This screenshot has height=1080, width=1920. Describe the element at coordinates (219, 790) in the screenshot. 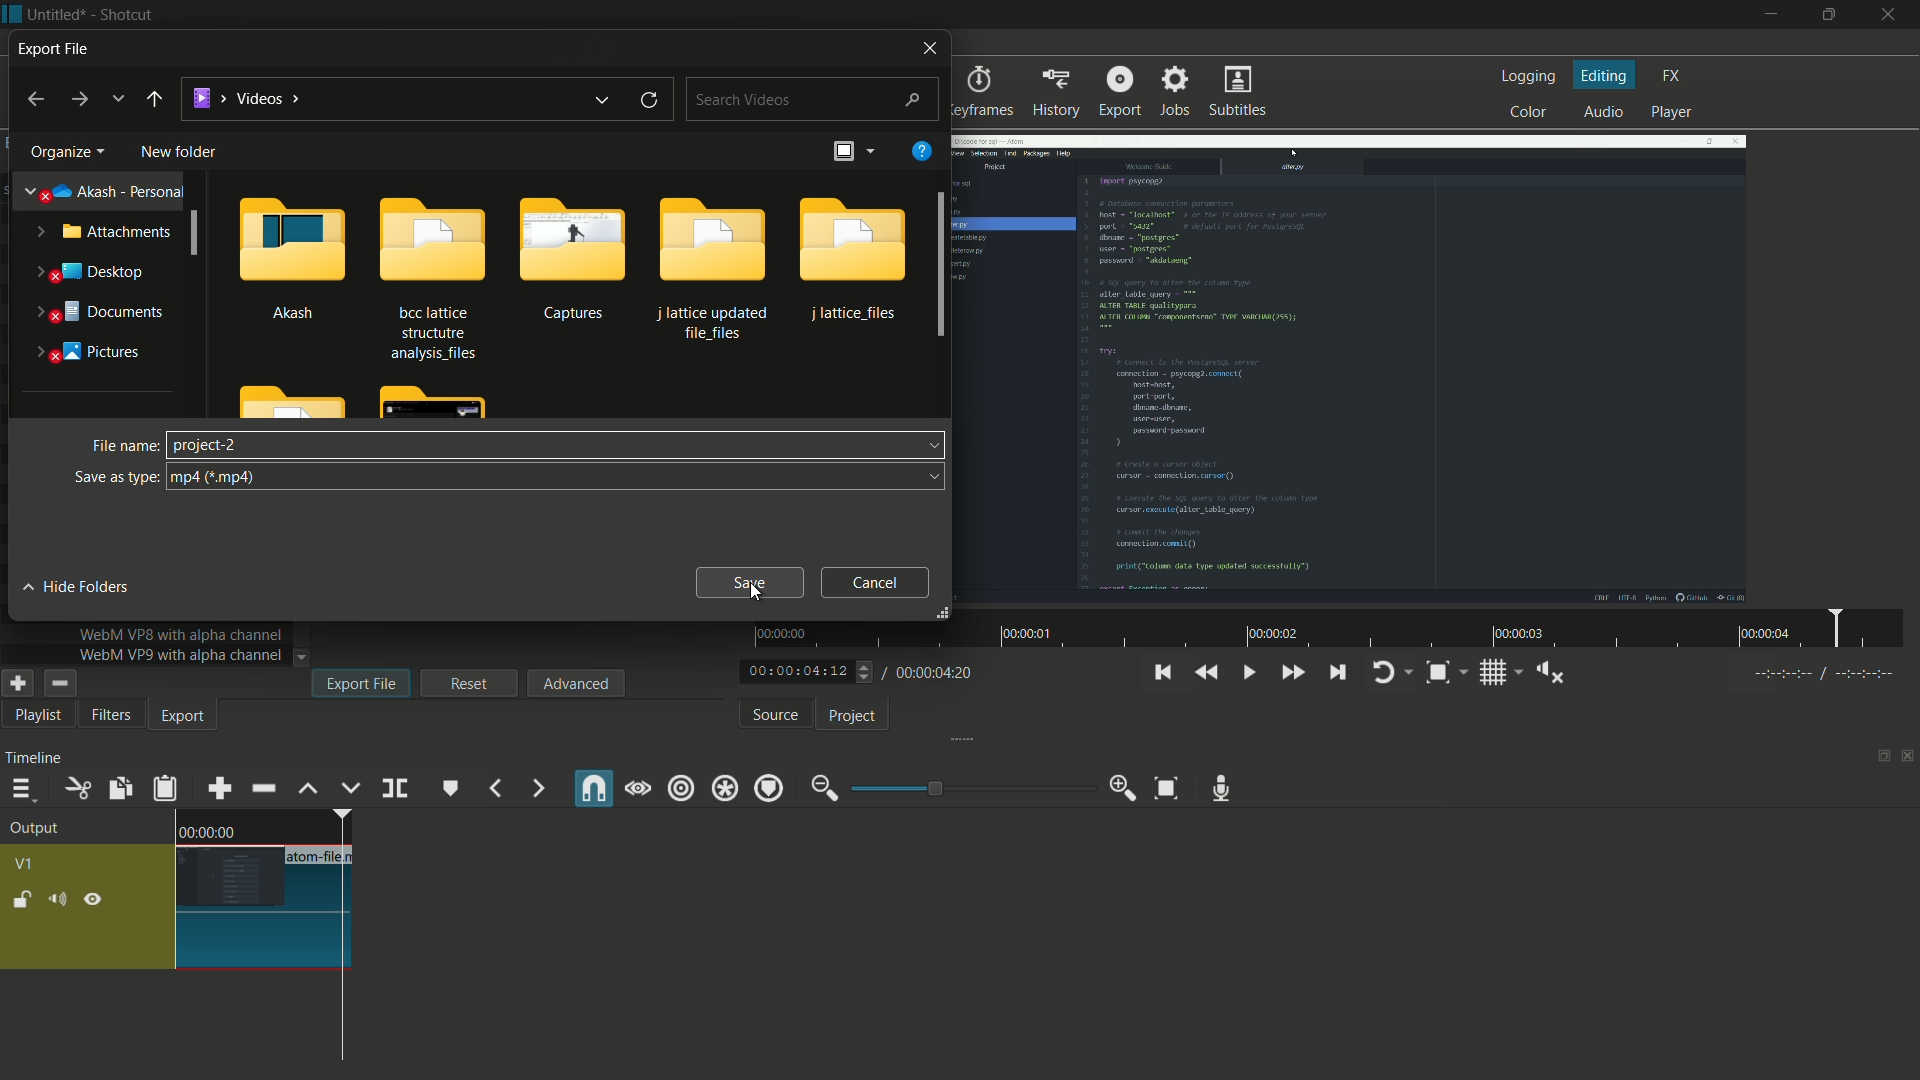

I see `append` at that location.